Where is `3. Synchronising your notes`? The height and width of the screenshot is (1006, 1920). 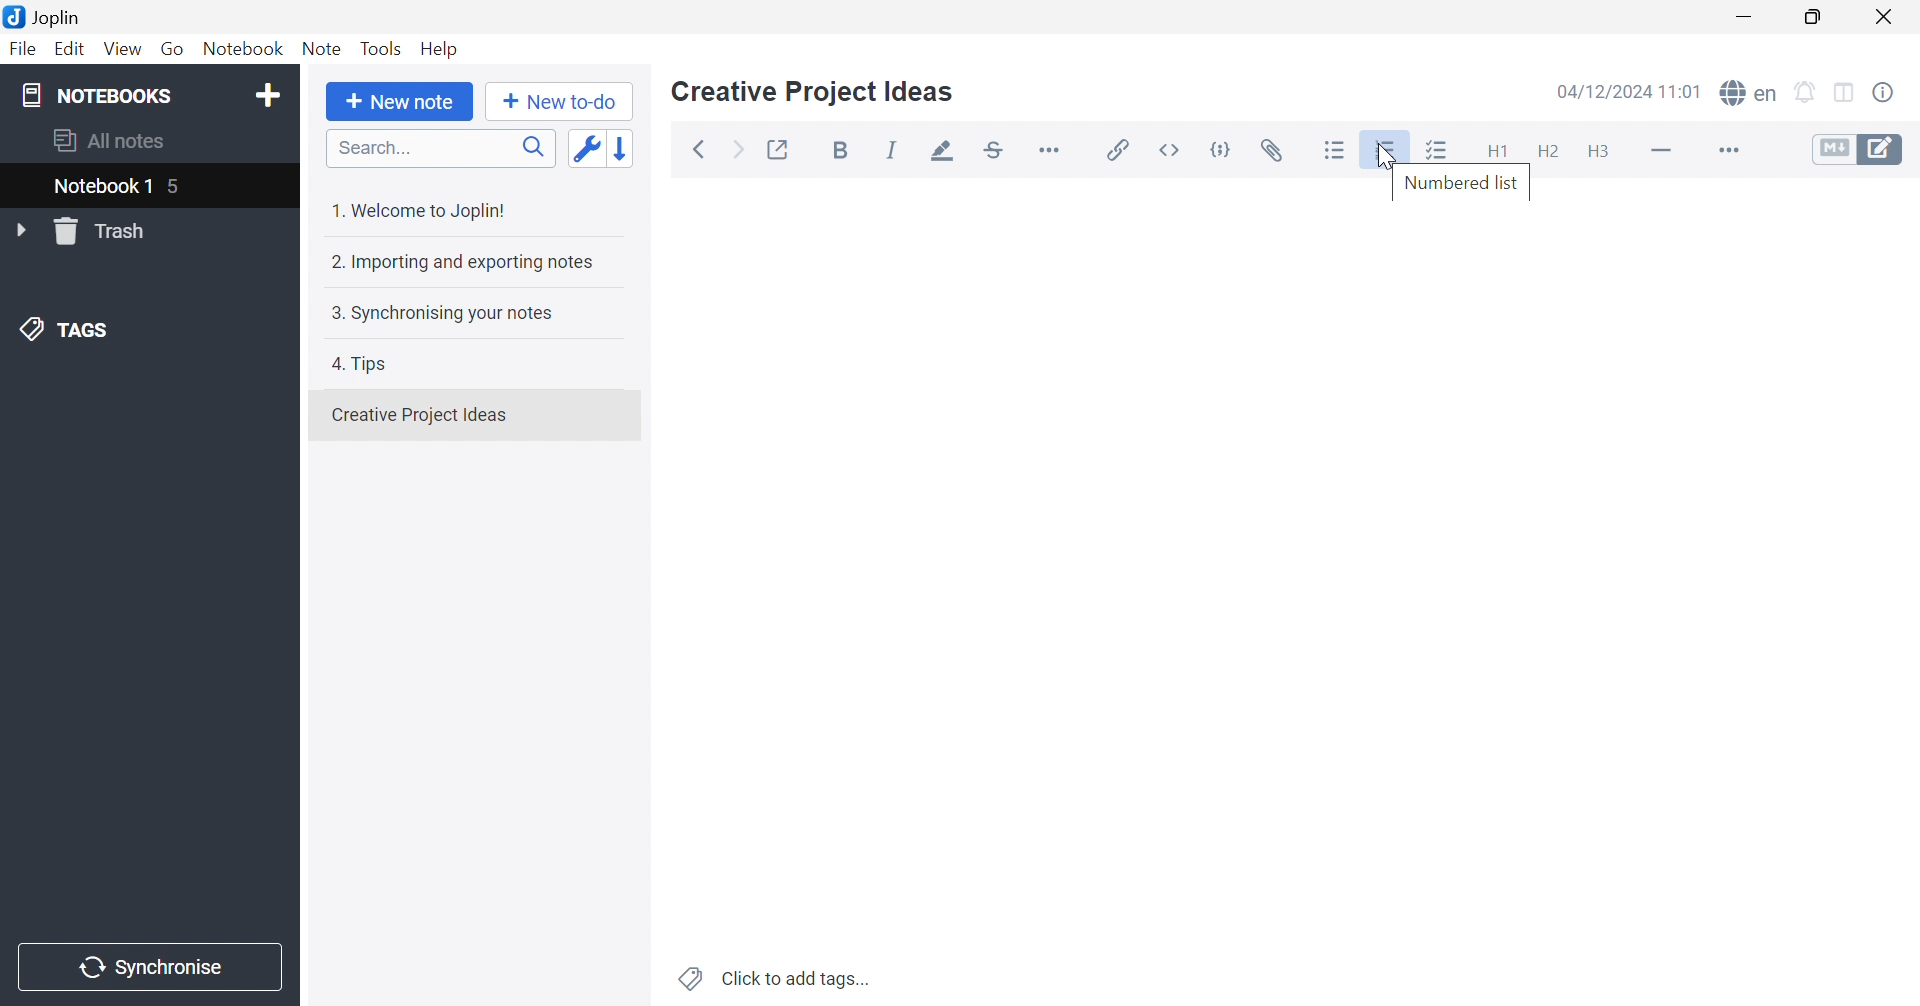
3. Synchronising your notes is located at coordinates (445, 314).